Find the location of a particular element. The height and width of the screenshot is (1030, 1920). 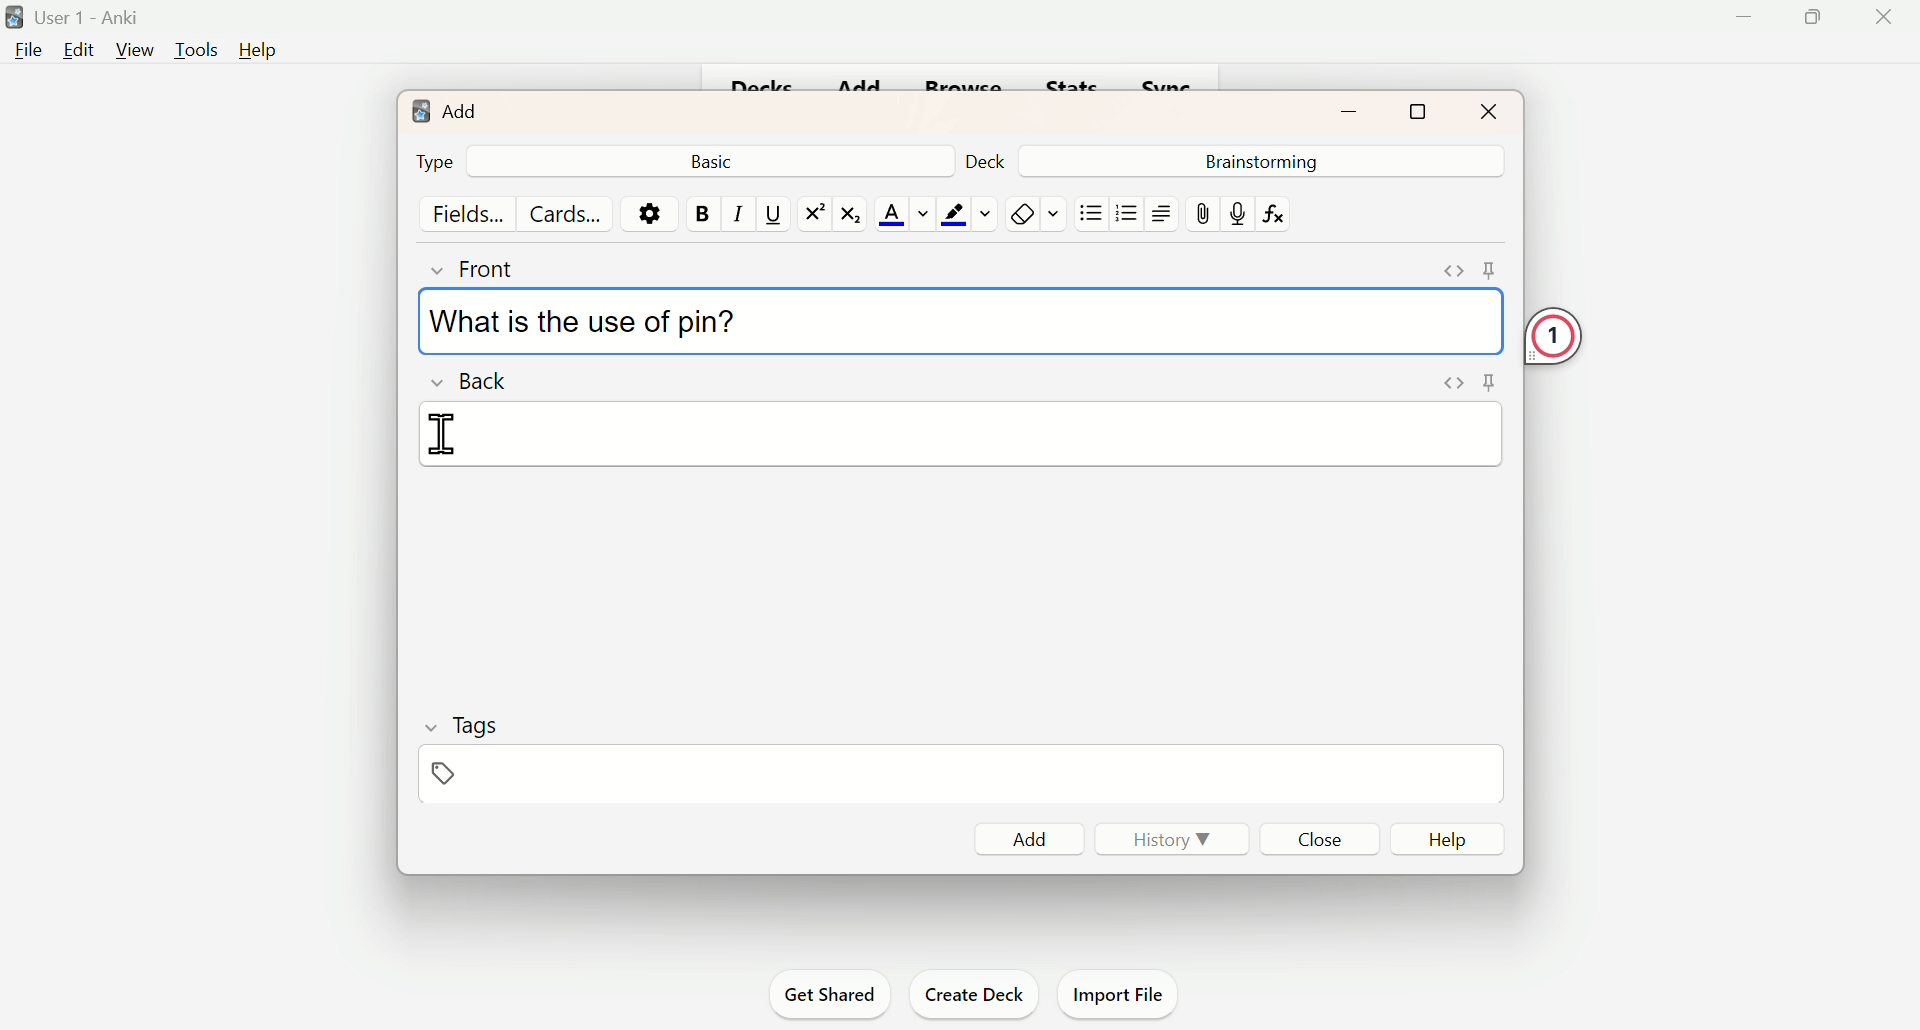

 is located at coordinates (1057, 213).